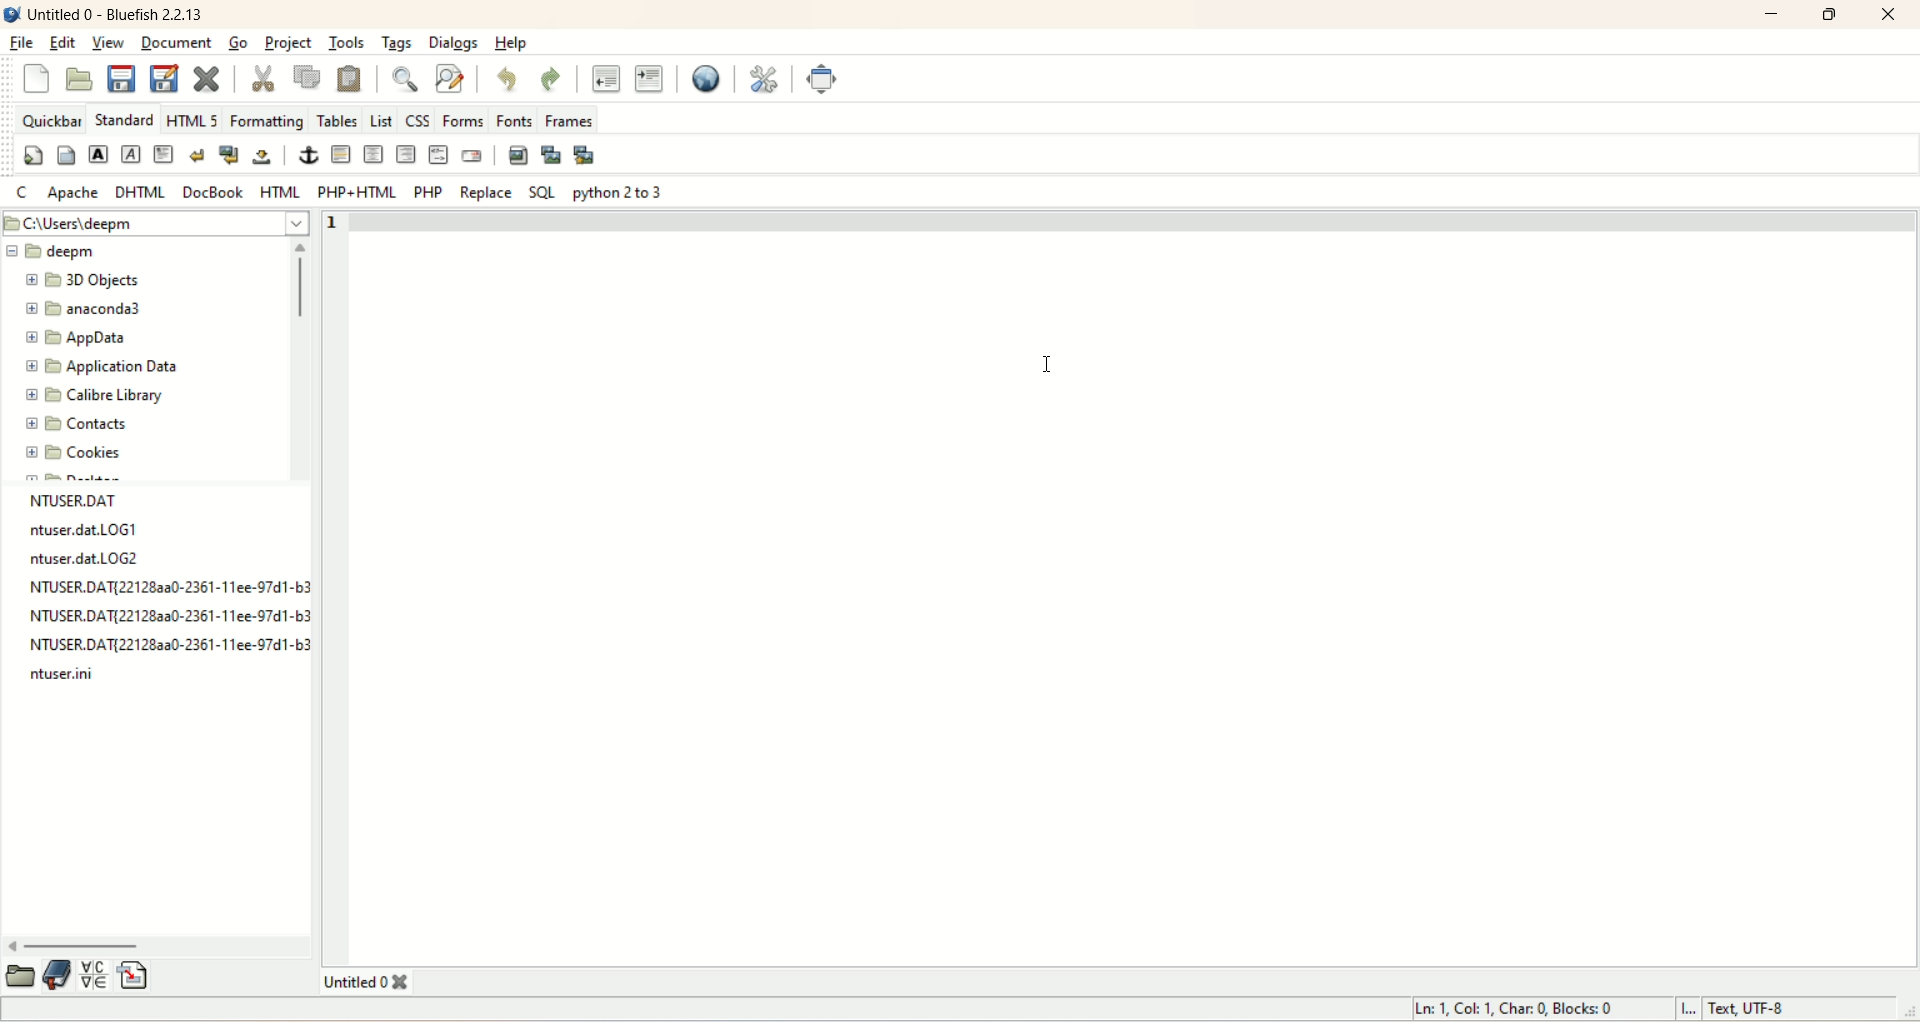 Image resolution: width=1920 pixels, height=1022 pixels. I want to click on application data, so click(104, 370).